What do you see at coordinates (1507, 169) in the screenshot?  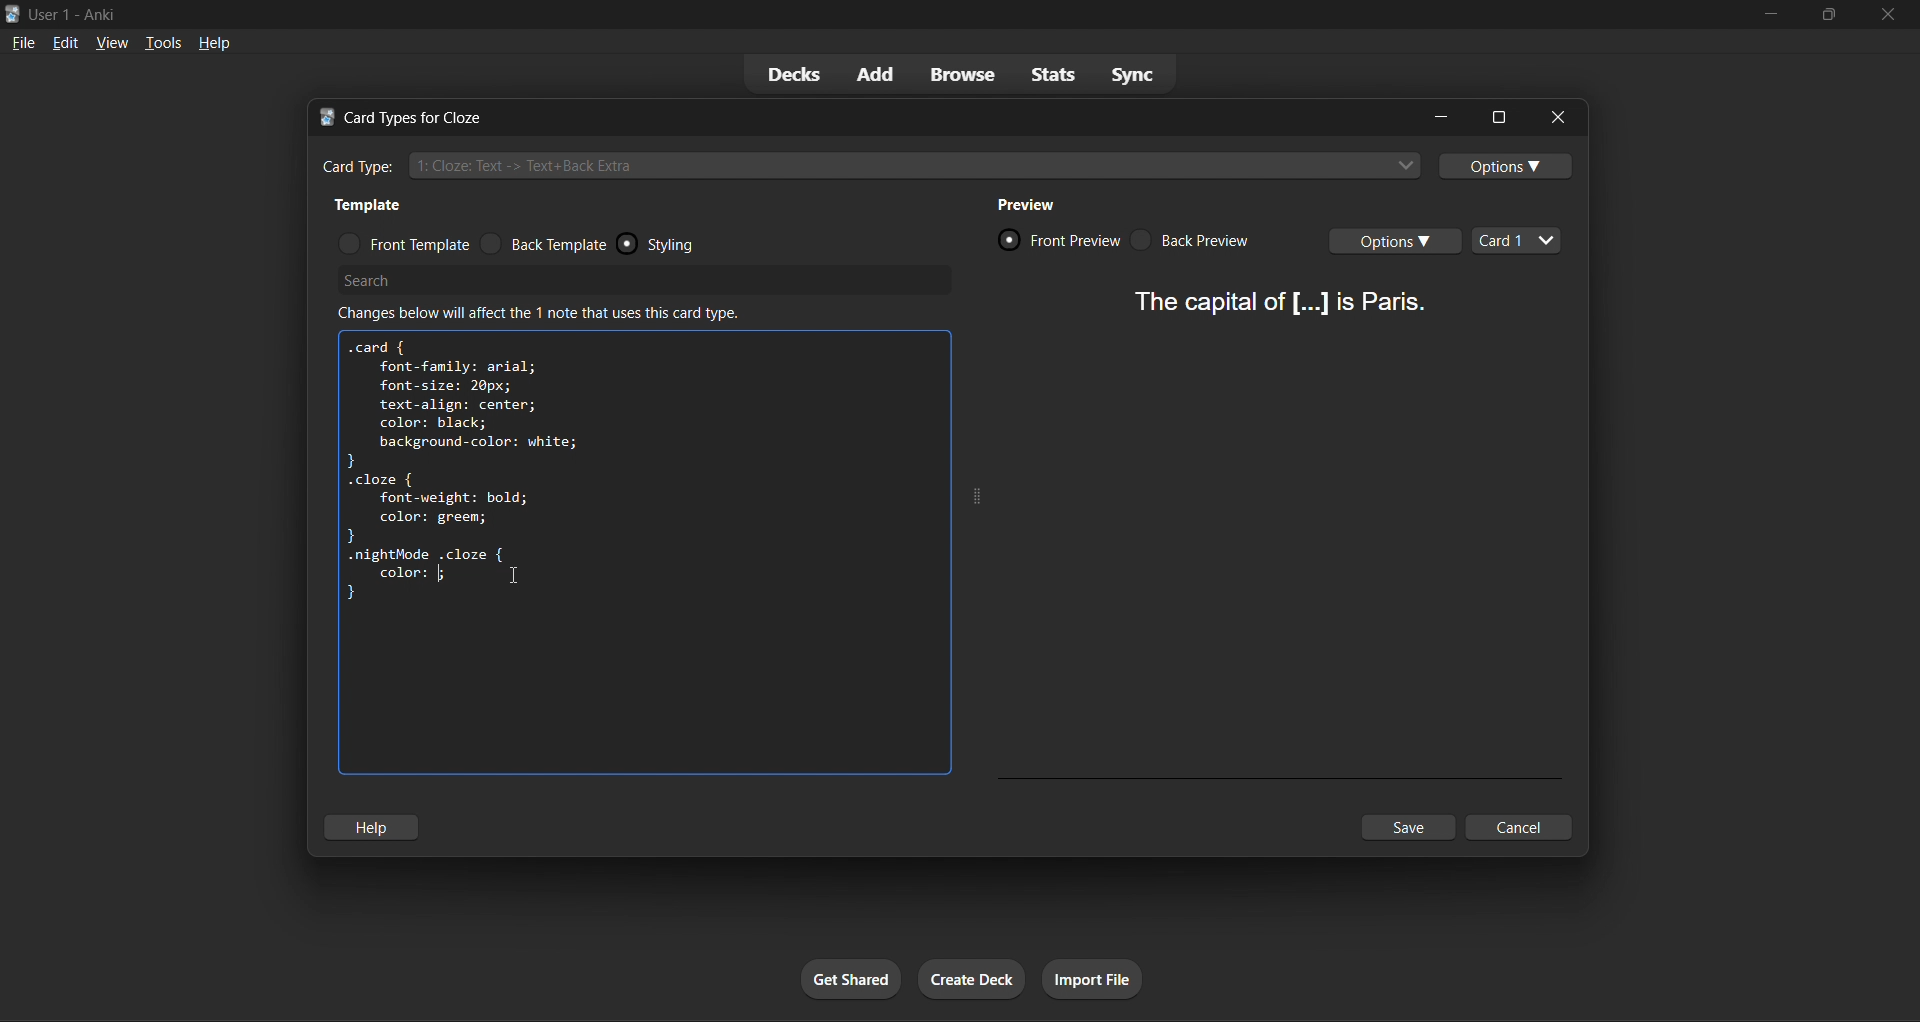 I see `options toggle` at bounding box center [1507, 169].